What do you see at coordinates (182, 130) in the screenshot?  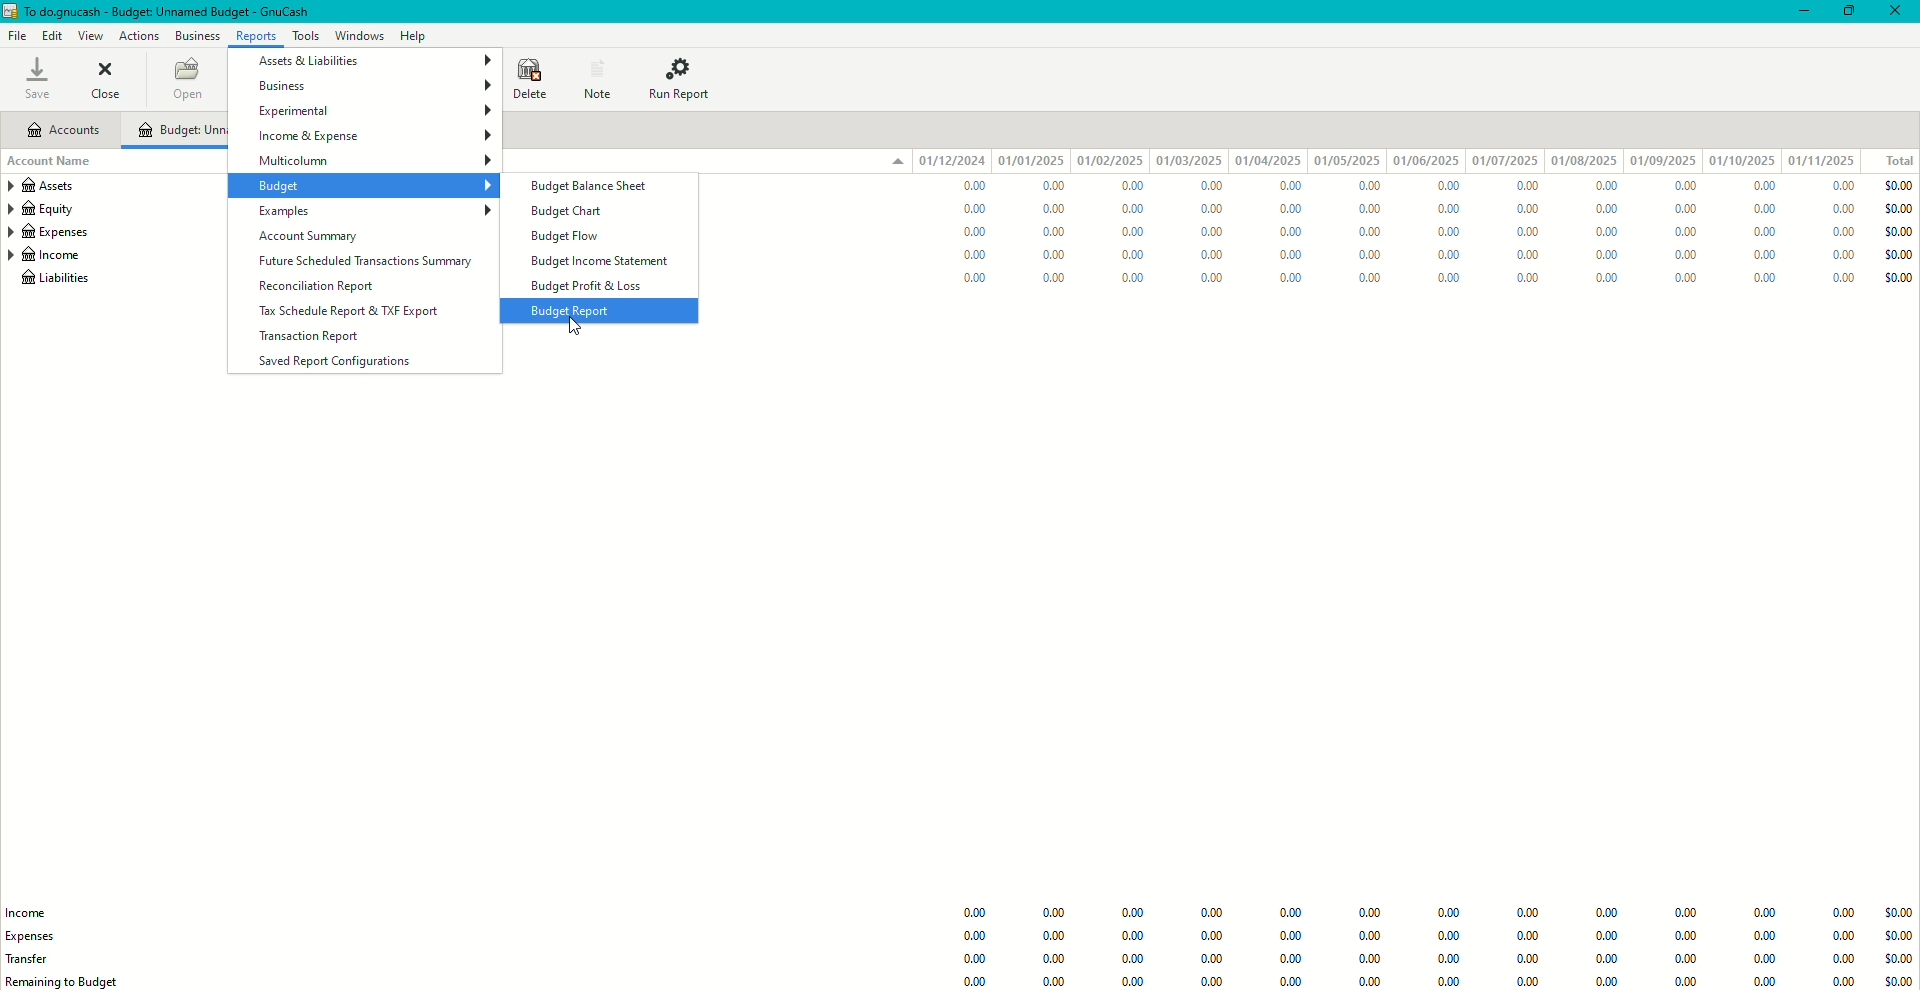 I see `Unnamed Budget` at bounding box center [182, 130].